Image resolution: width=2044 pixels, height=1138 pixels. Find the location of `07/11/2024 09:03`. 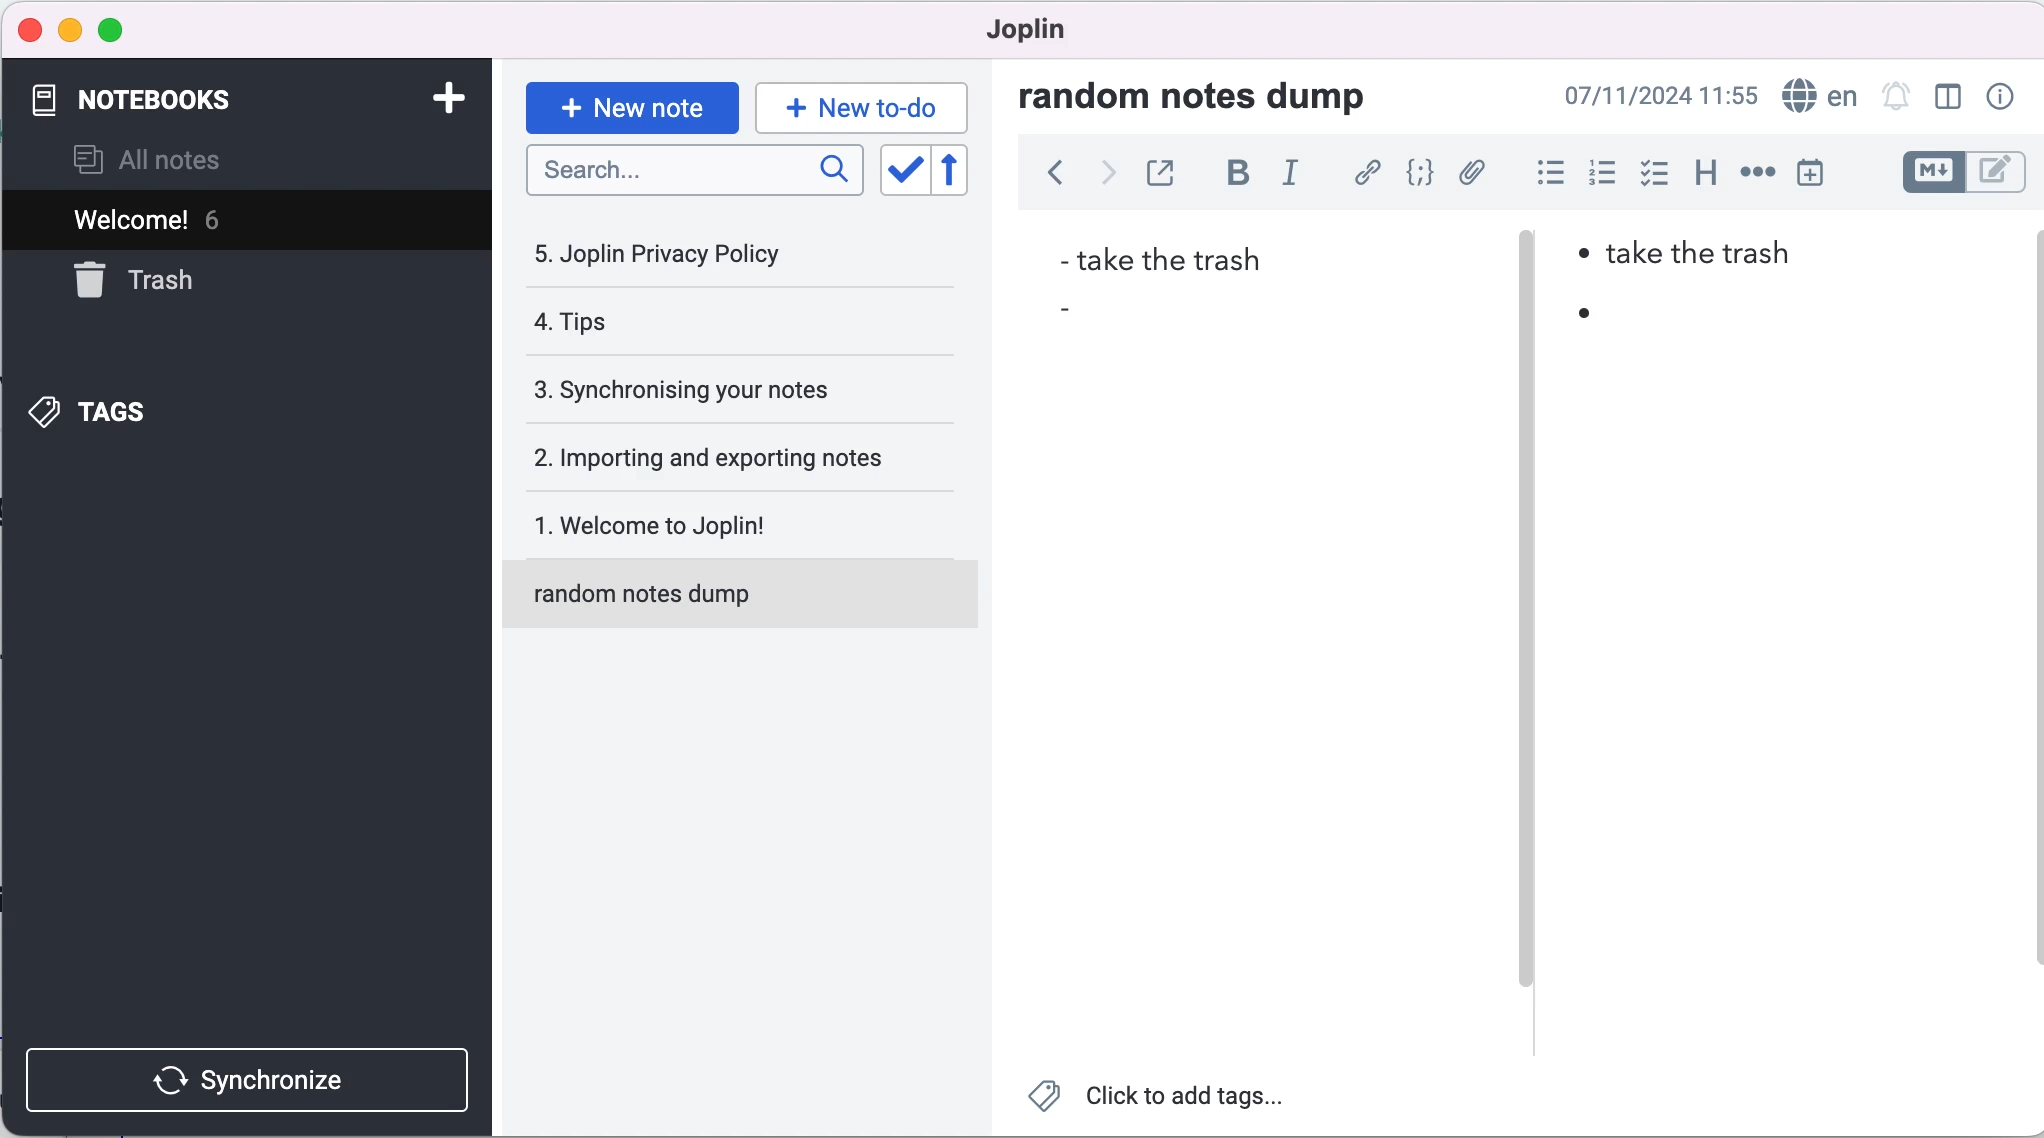

07/11/2024 09:03 is located at coordinates (1661, 96).